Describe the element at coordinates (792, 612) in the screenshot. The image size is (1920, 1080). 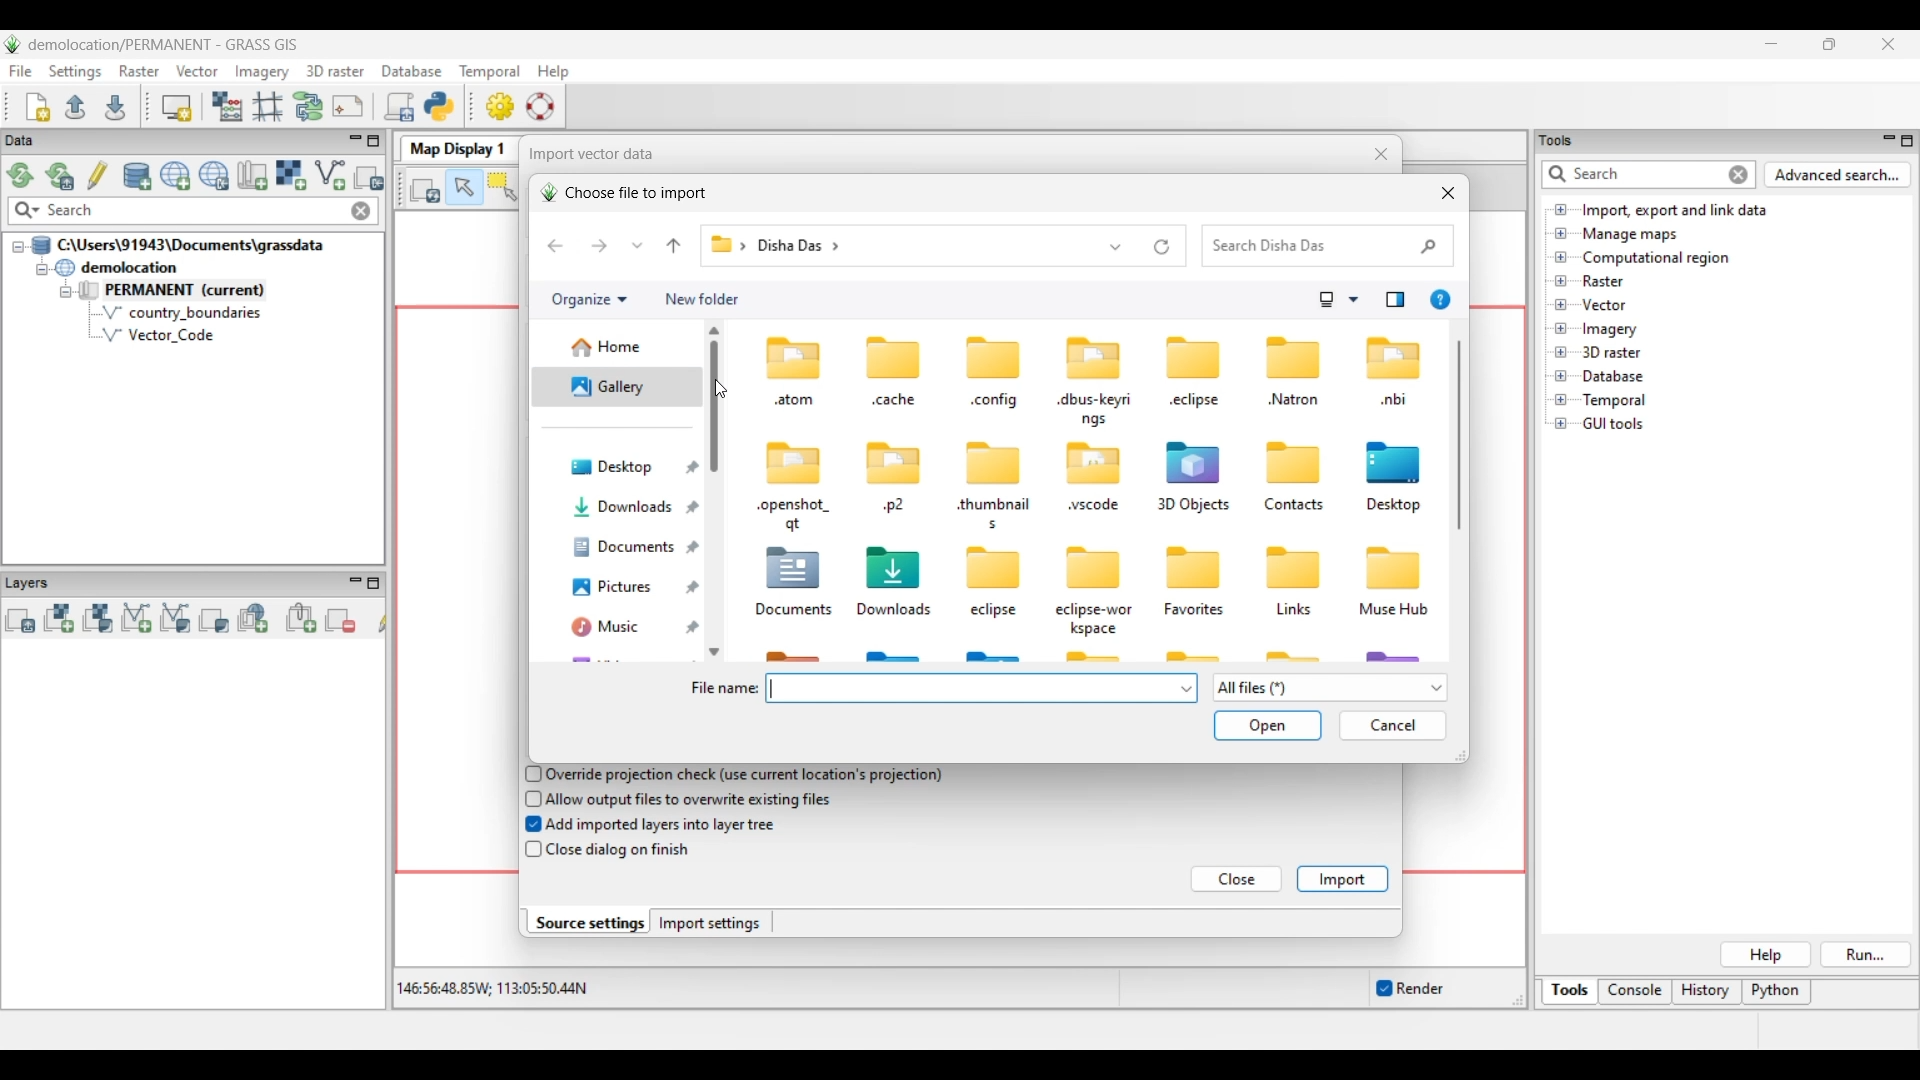
I see `Documents` at that location.